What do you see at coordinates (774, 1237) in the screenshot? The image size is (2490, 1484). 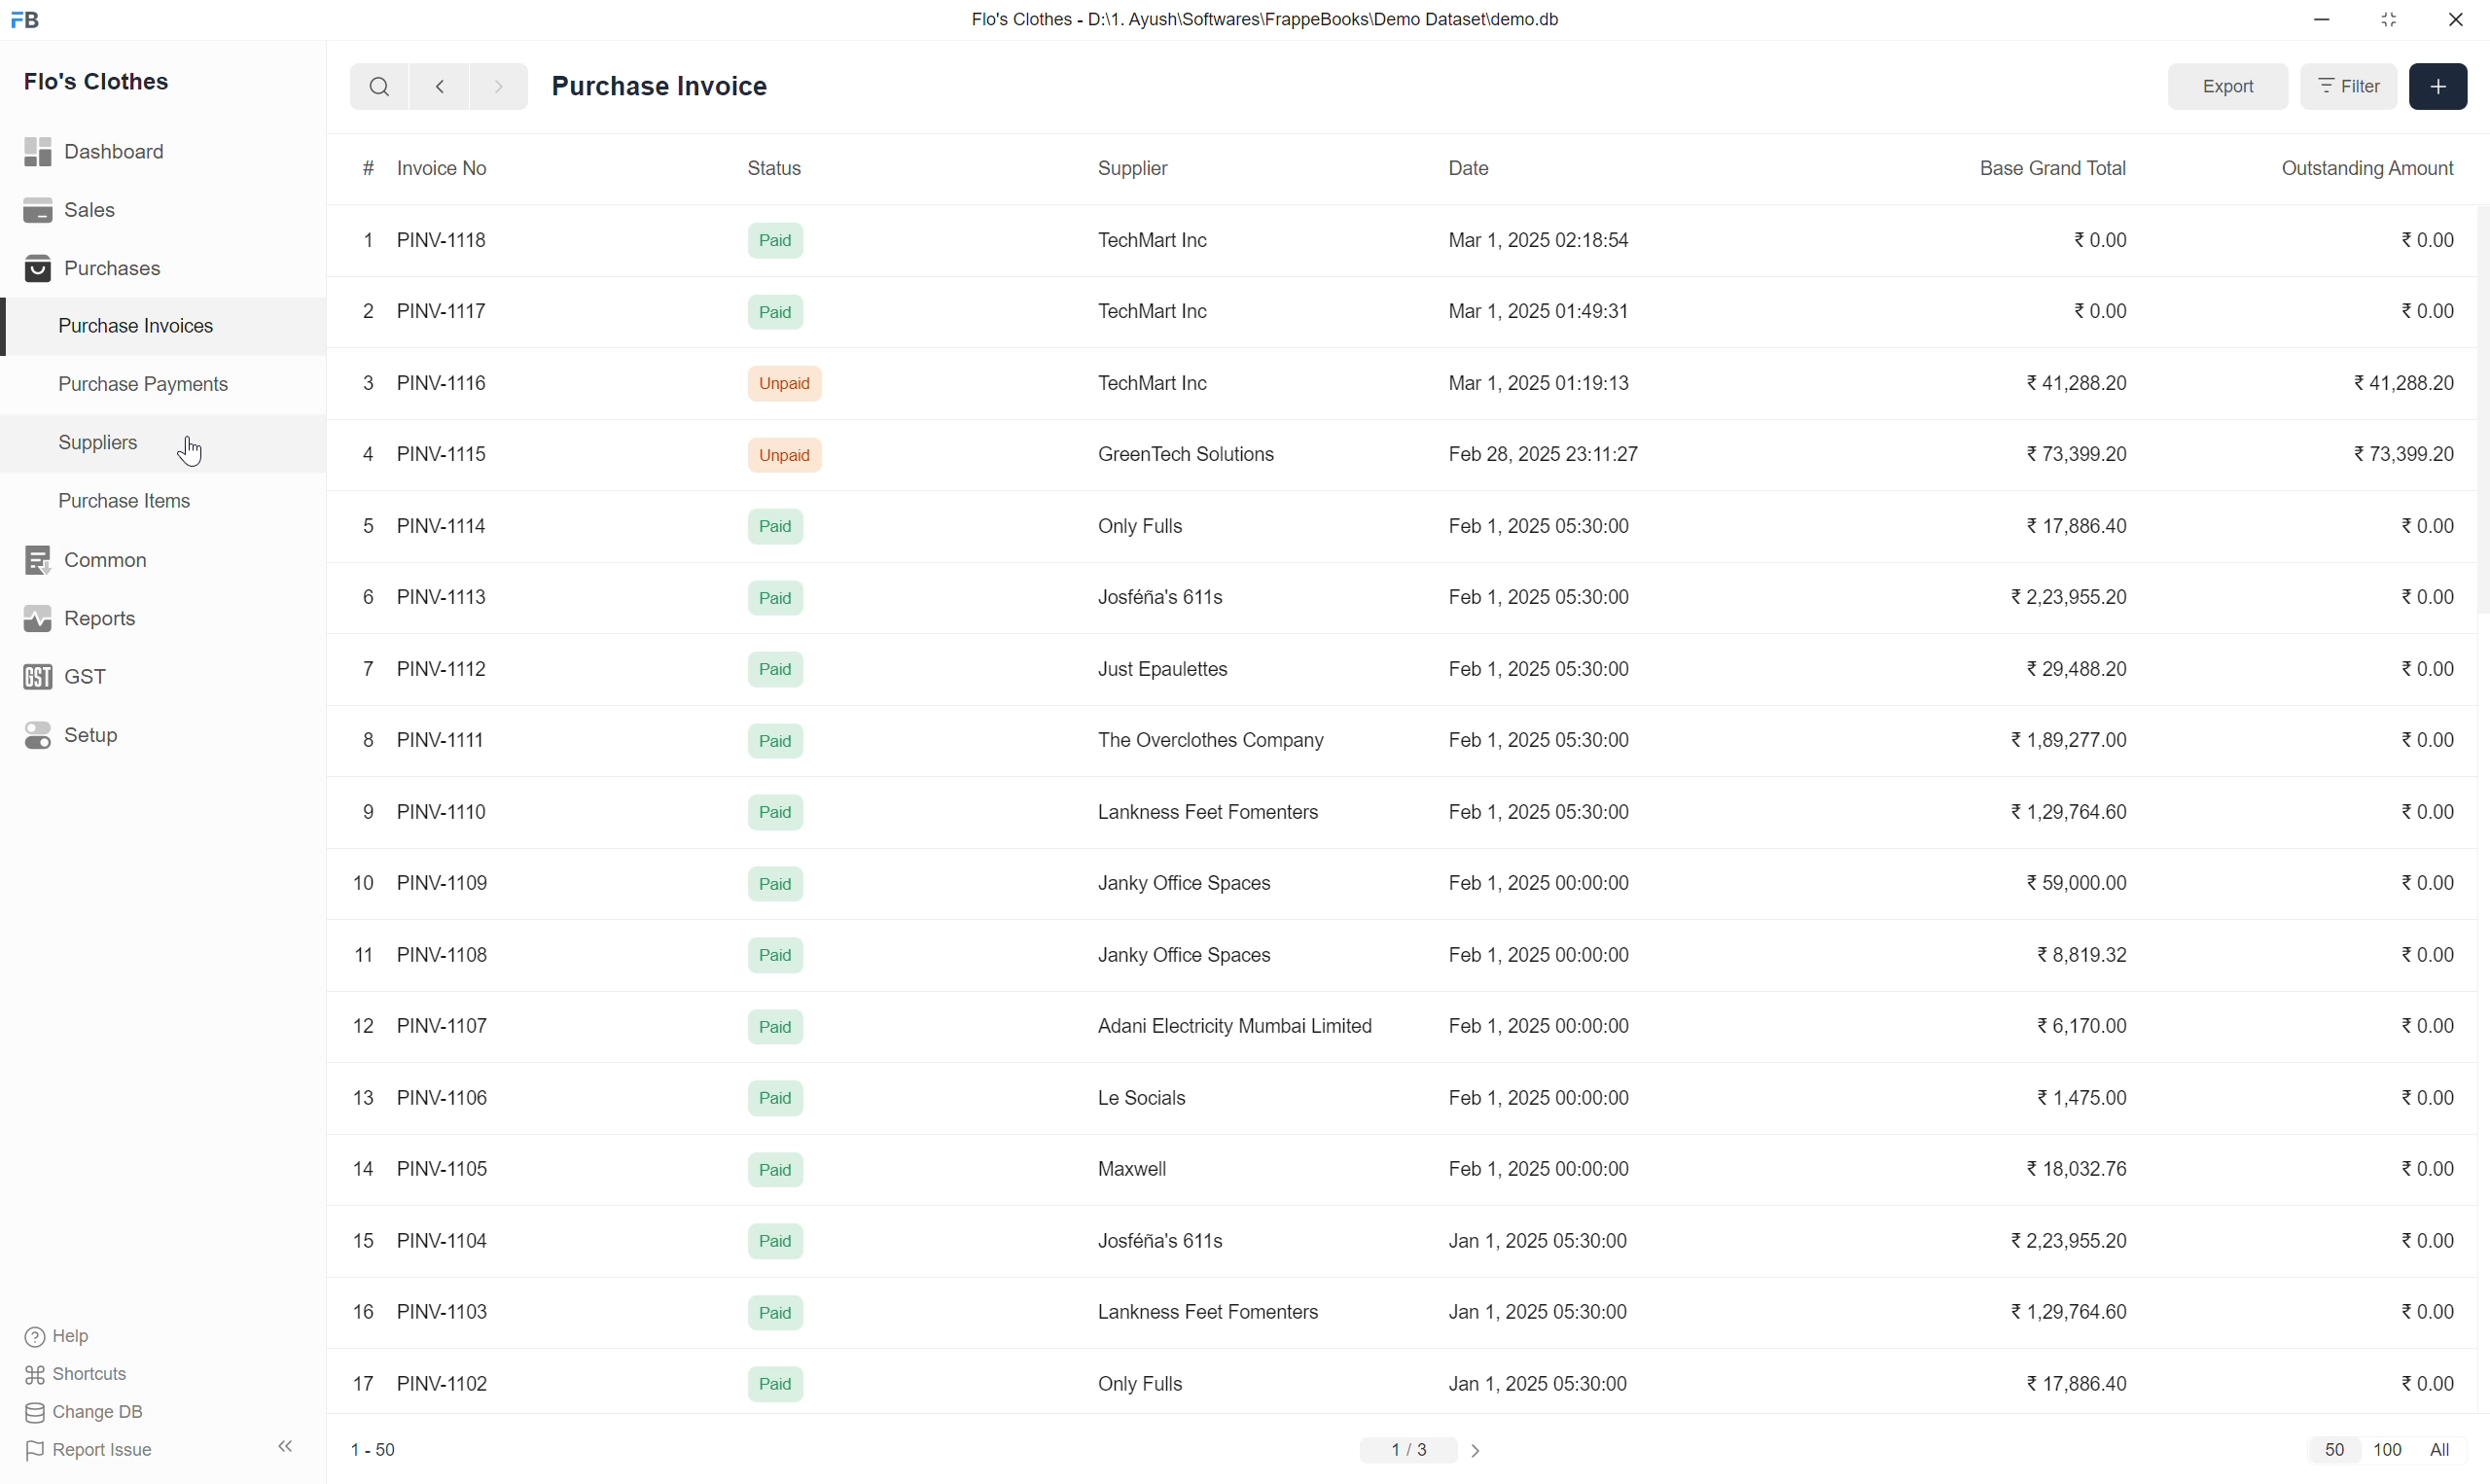 I see `Paid` at bounding box center [774, 1237].